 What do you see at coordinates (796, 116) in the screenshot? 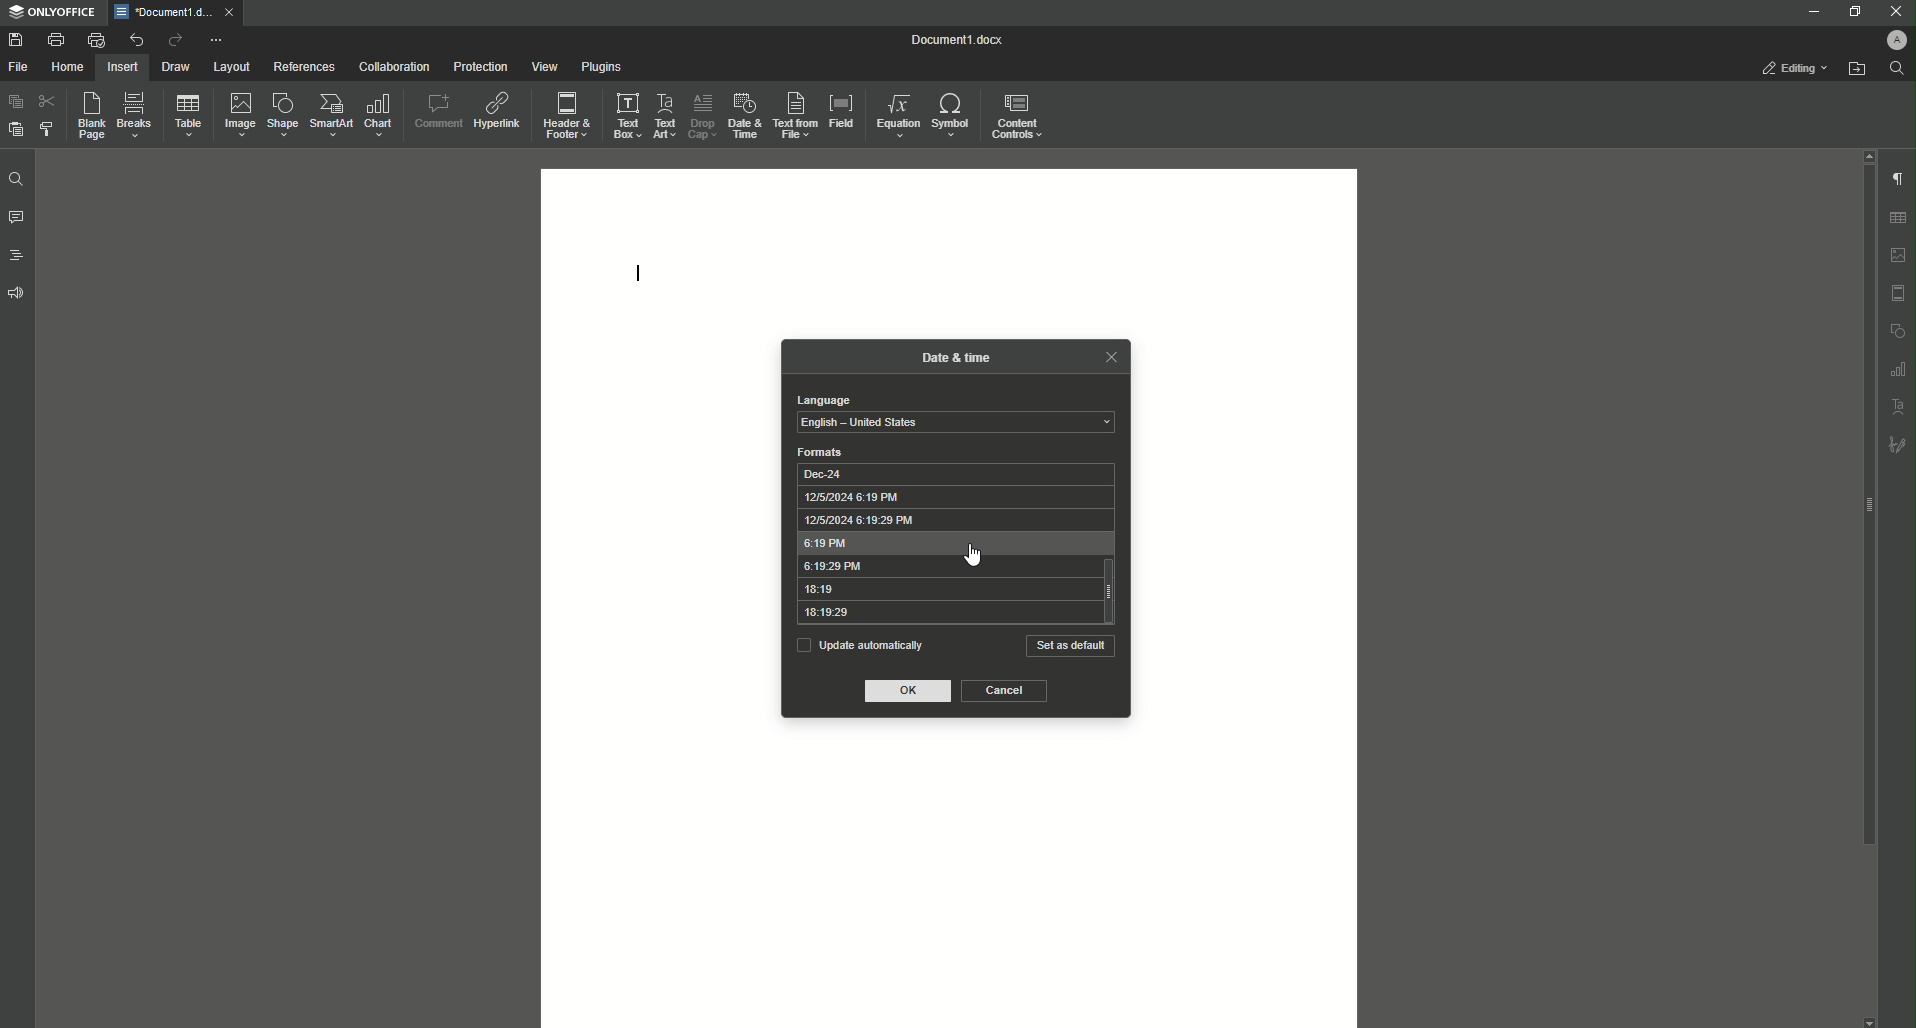
I see `Text From File` at bounding box center [796, 116].